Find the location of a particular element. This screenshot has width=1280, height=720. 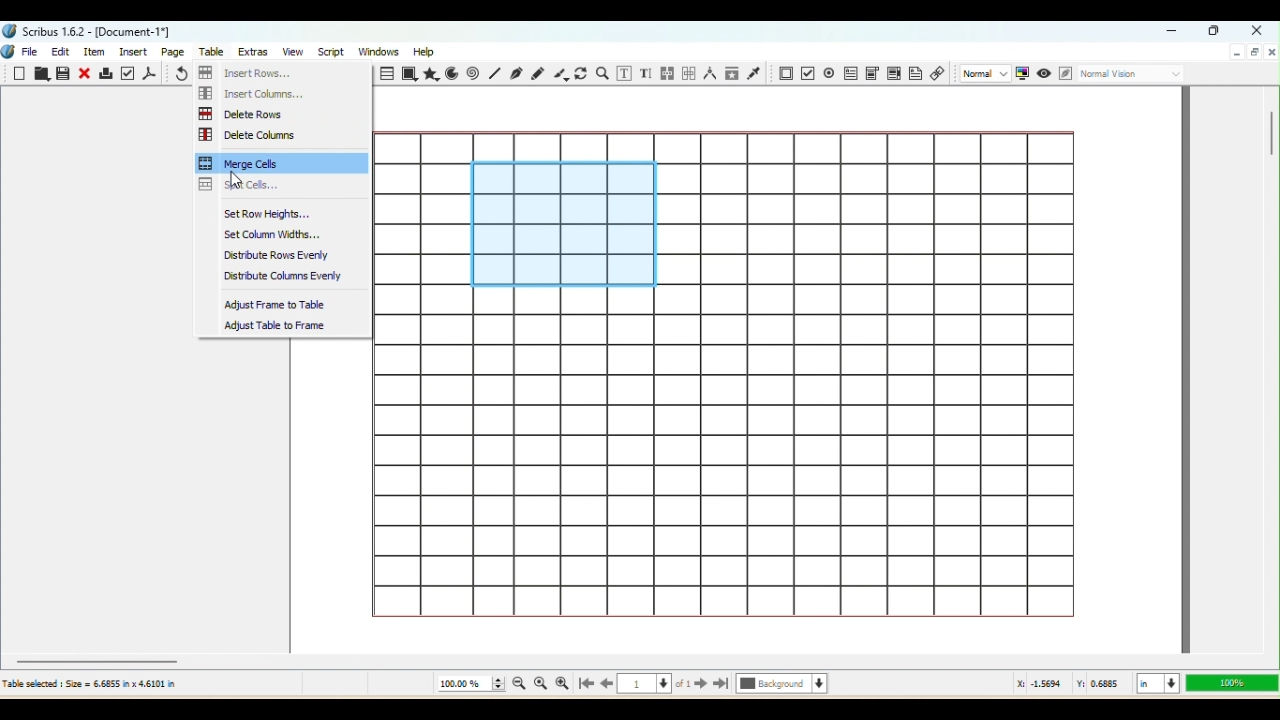

Delete Rows is located at coordinates (245, 113).